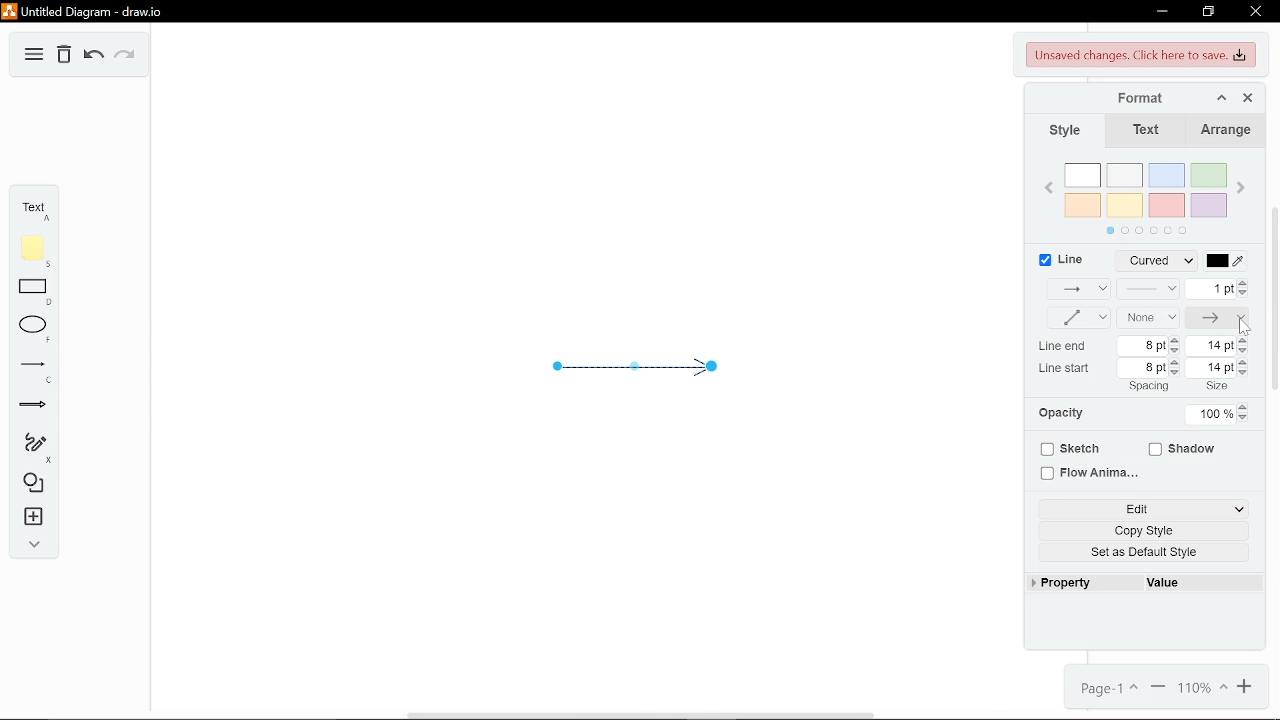 Image resolution: width=1280 pixels, height=720 pixels. Describe the element at coordinates (1146, 131) in the screenshot. I see `Text` at that location.